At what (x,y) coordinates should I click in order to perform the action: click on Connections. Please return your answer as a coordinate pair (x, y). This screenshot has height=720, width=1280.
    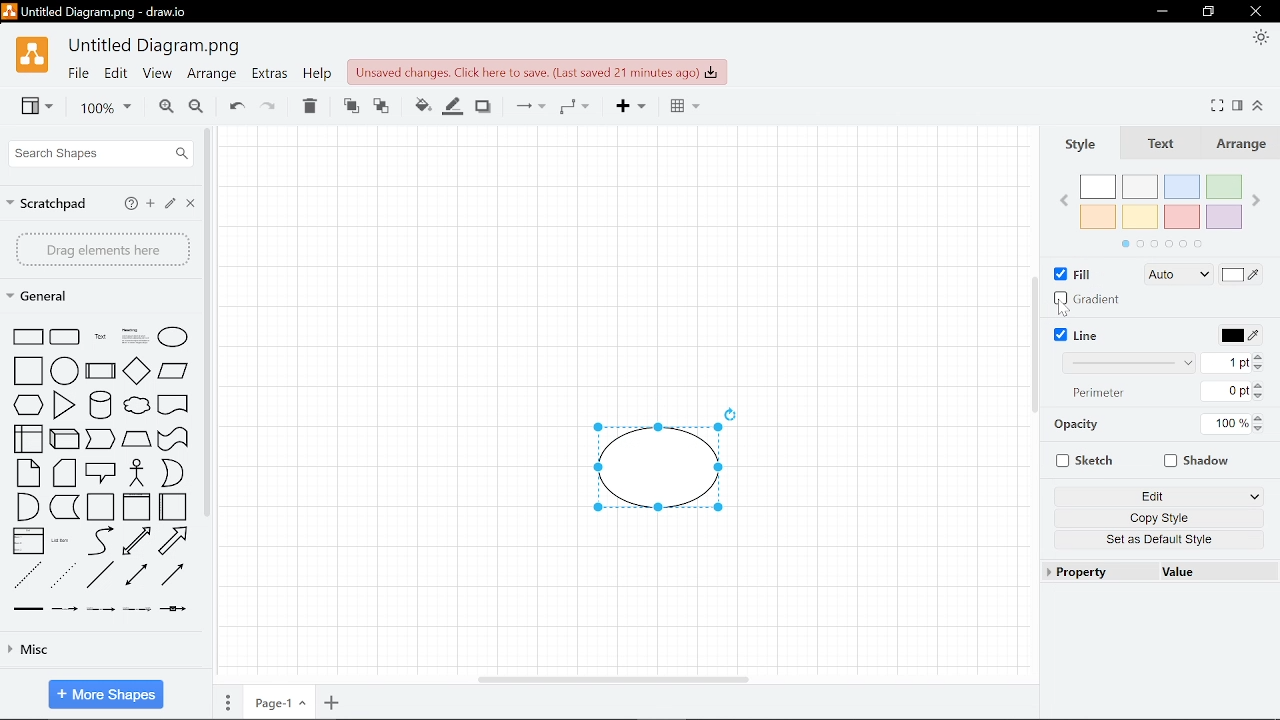
    Looking at the image, I should click on (525, 107).